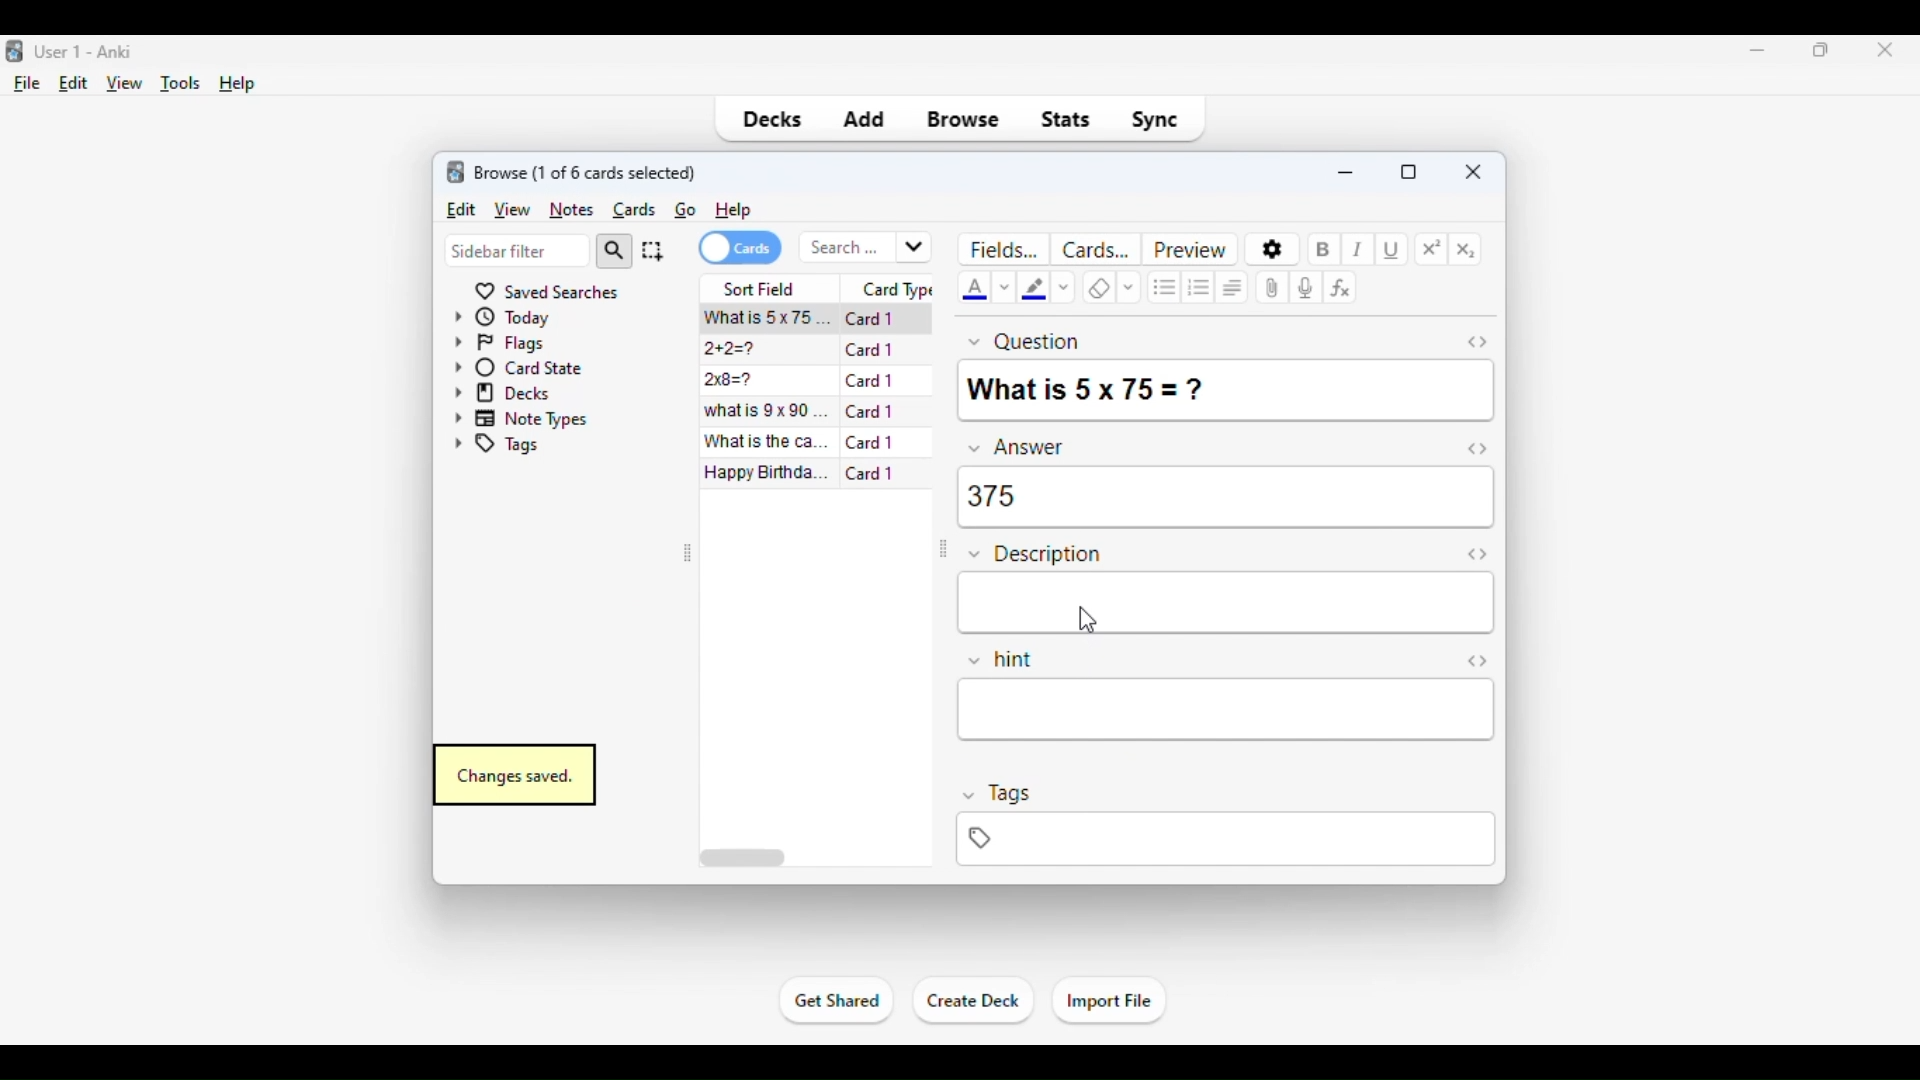 The image size is (1920, 1080). I want to click on saved searches, so click(547, 289).